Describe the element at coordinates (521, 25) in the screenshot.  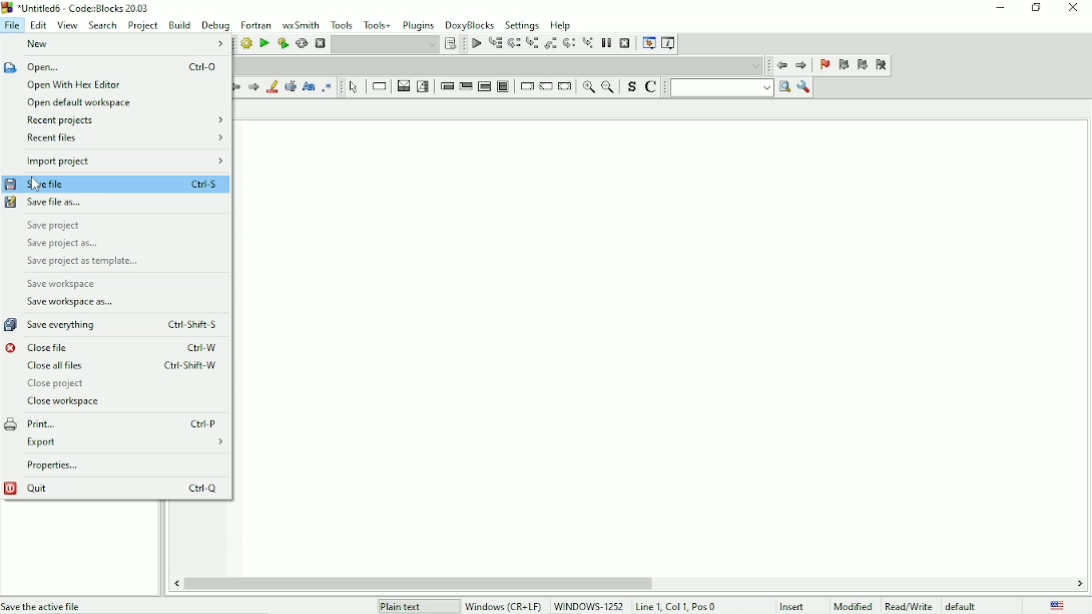
I see `Settings` at that location.